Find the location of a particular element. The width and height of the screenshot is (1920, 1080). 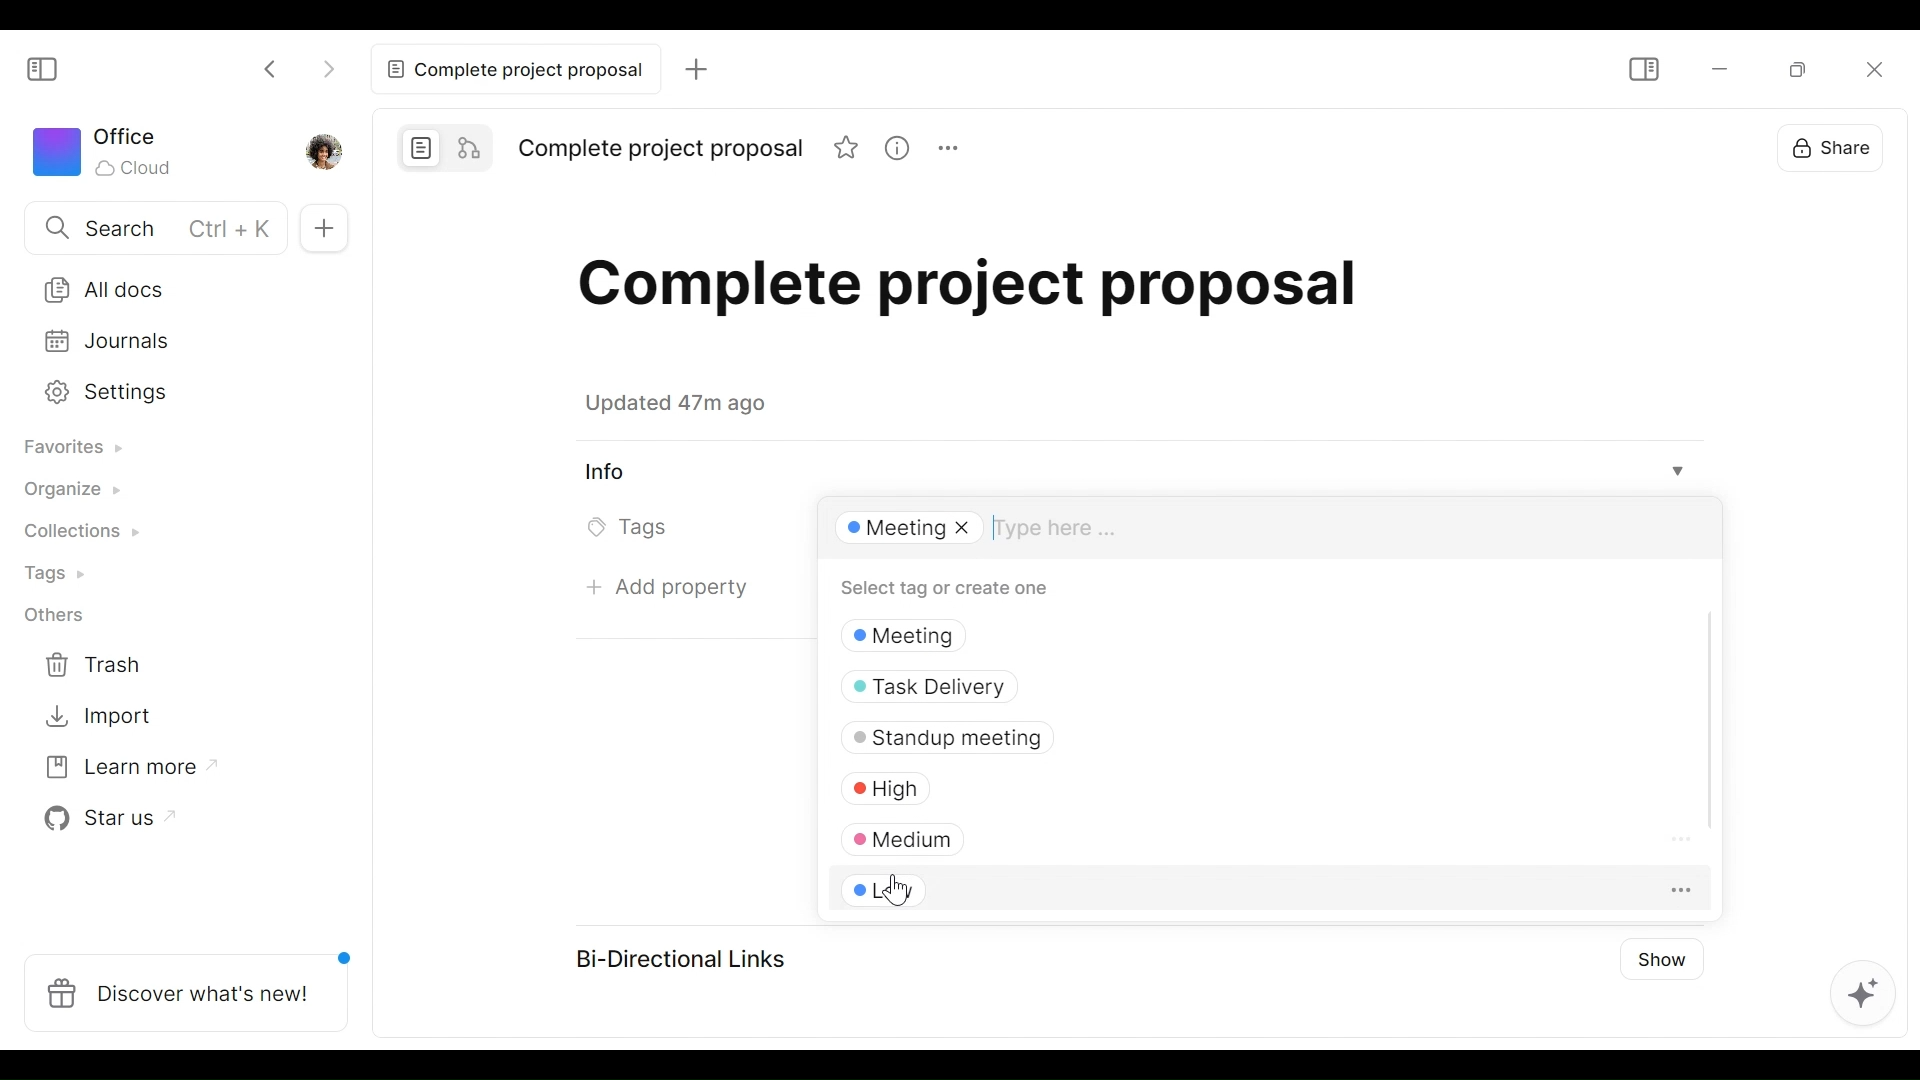

More options is located at coordinates (946, 147).